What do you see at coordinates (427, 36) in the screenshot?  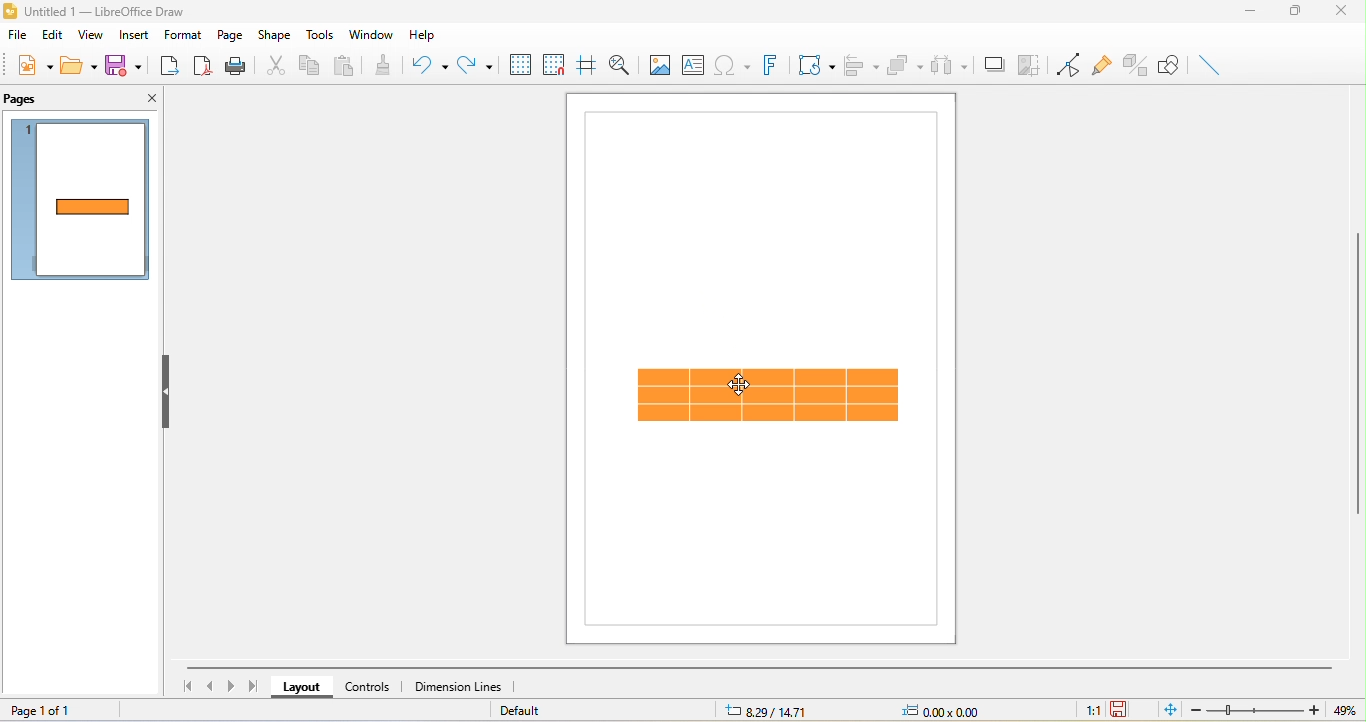 I see `help` at bounding box center [427, 36].